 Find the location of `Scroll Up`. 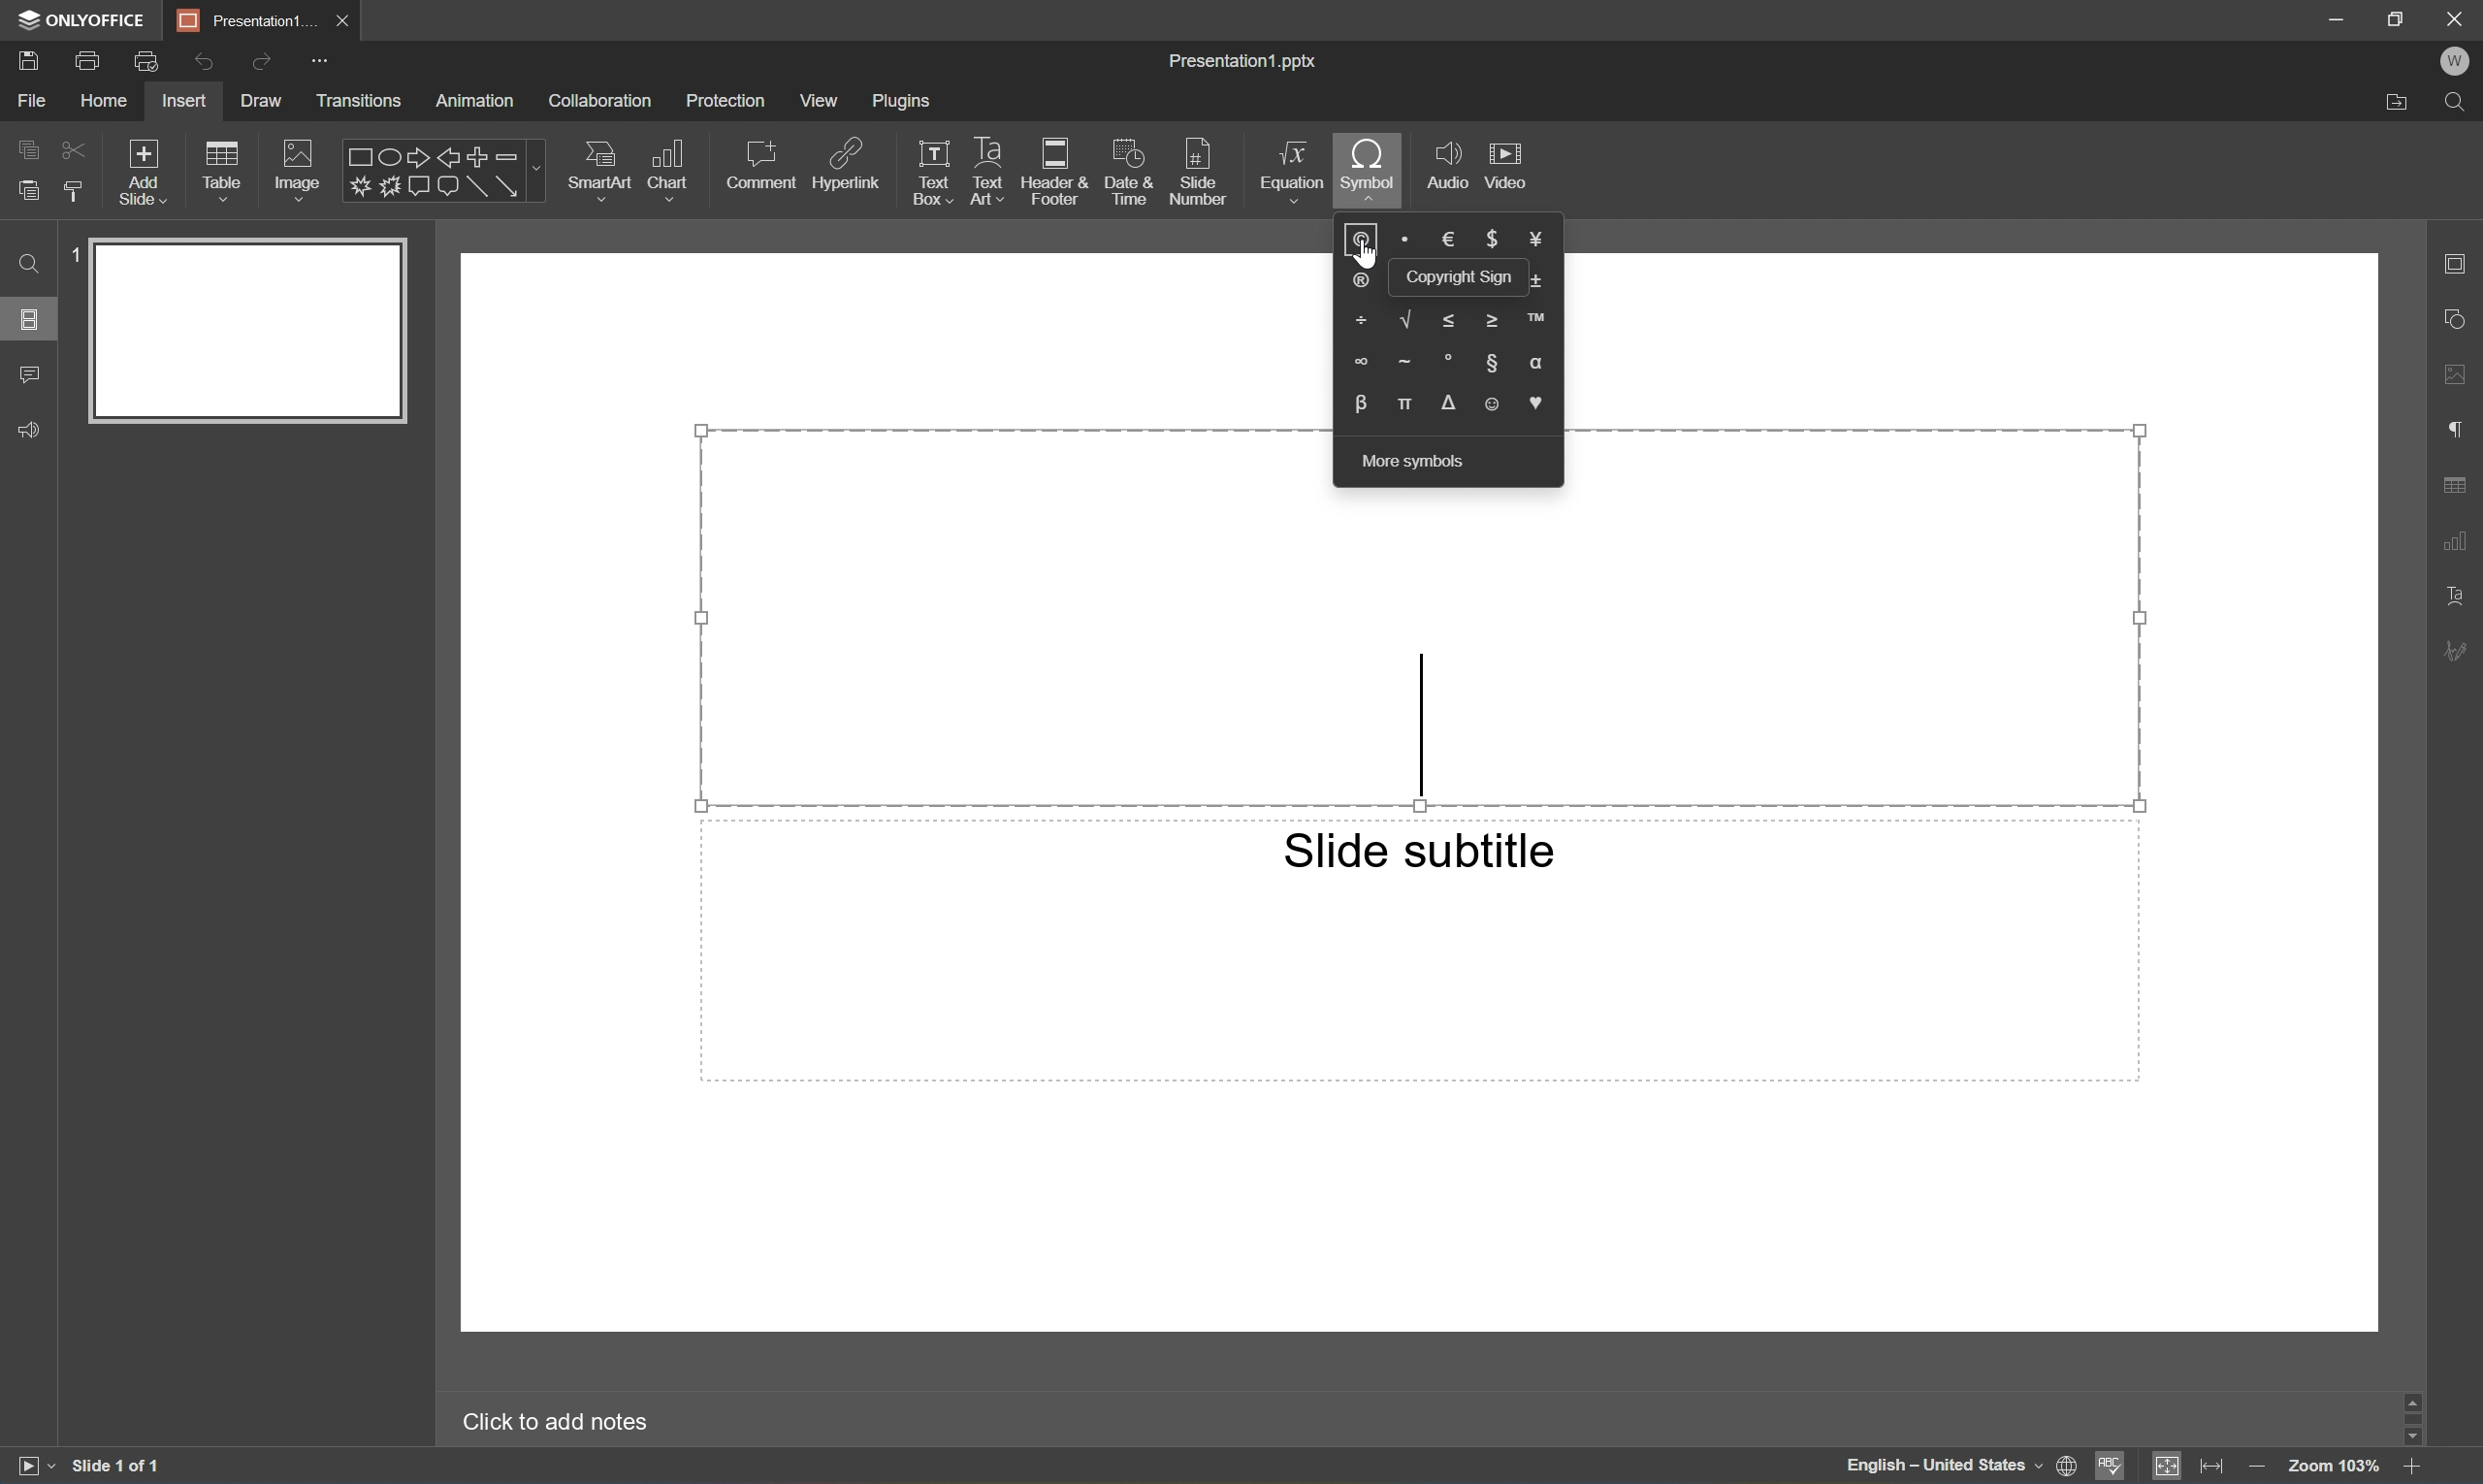

Scroll Up is located at coordinates (2407, 1395).